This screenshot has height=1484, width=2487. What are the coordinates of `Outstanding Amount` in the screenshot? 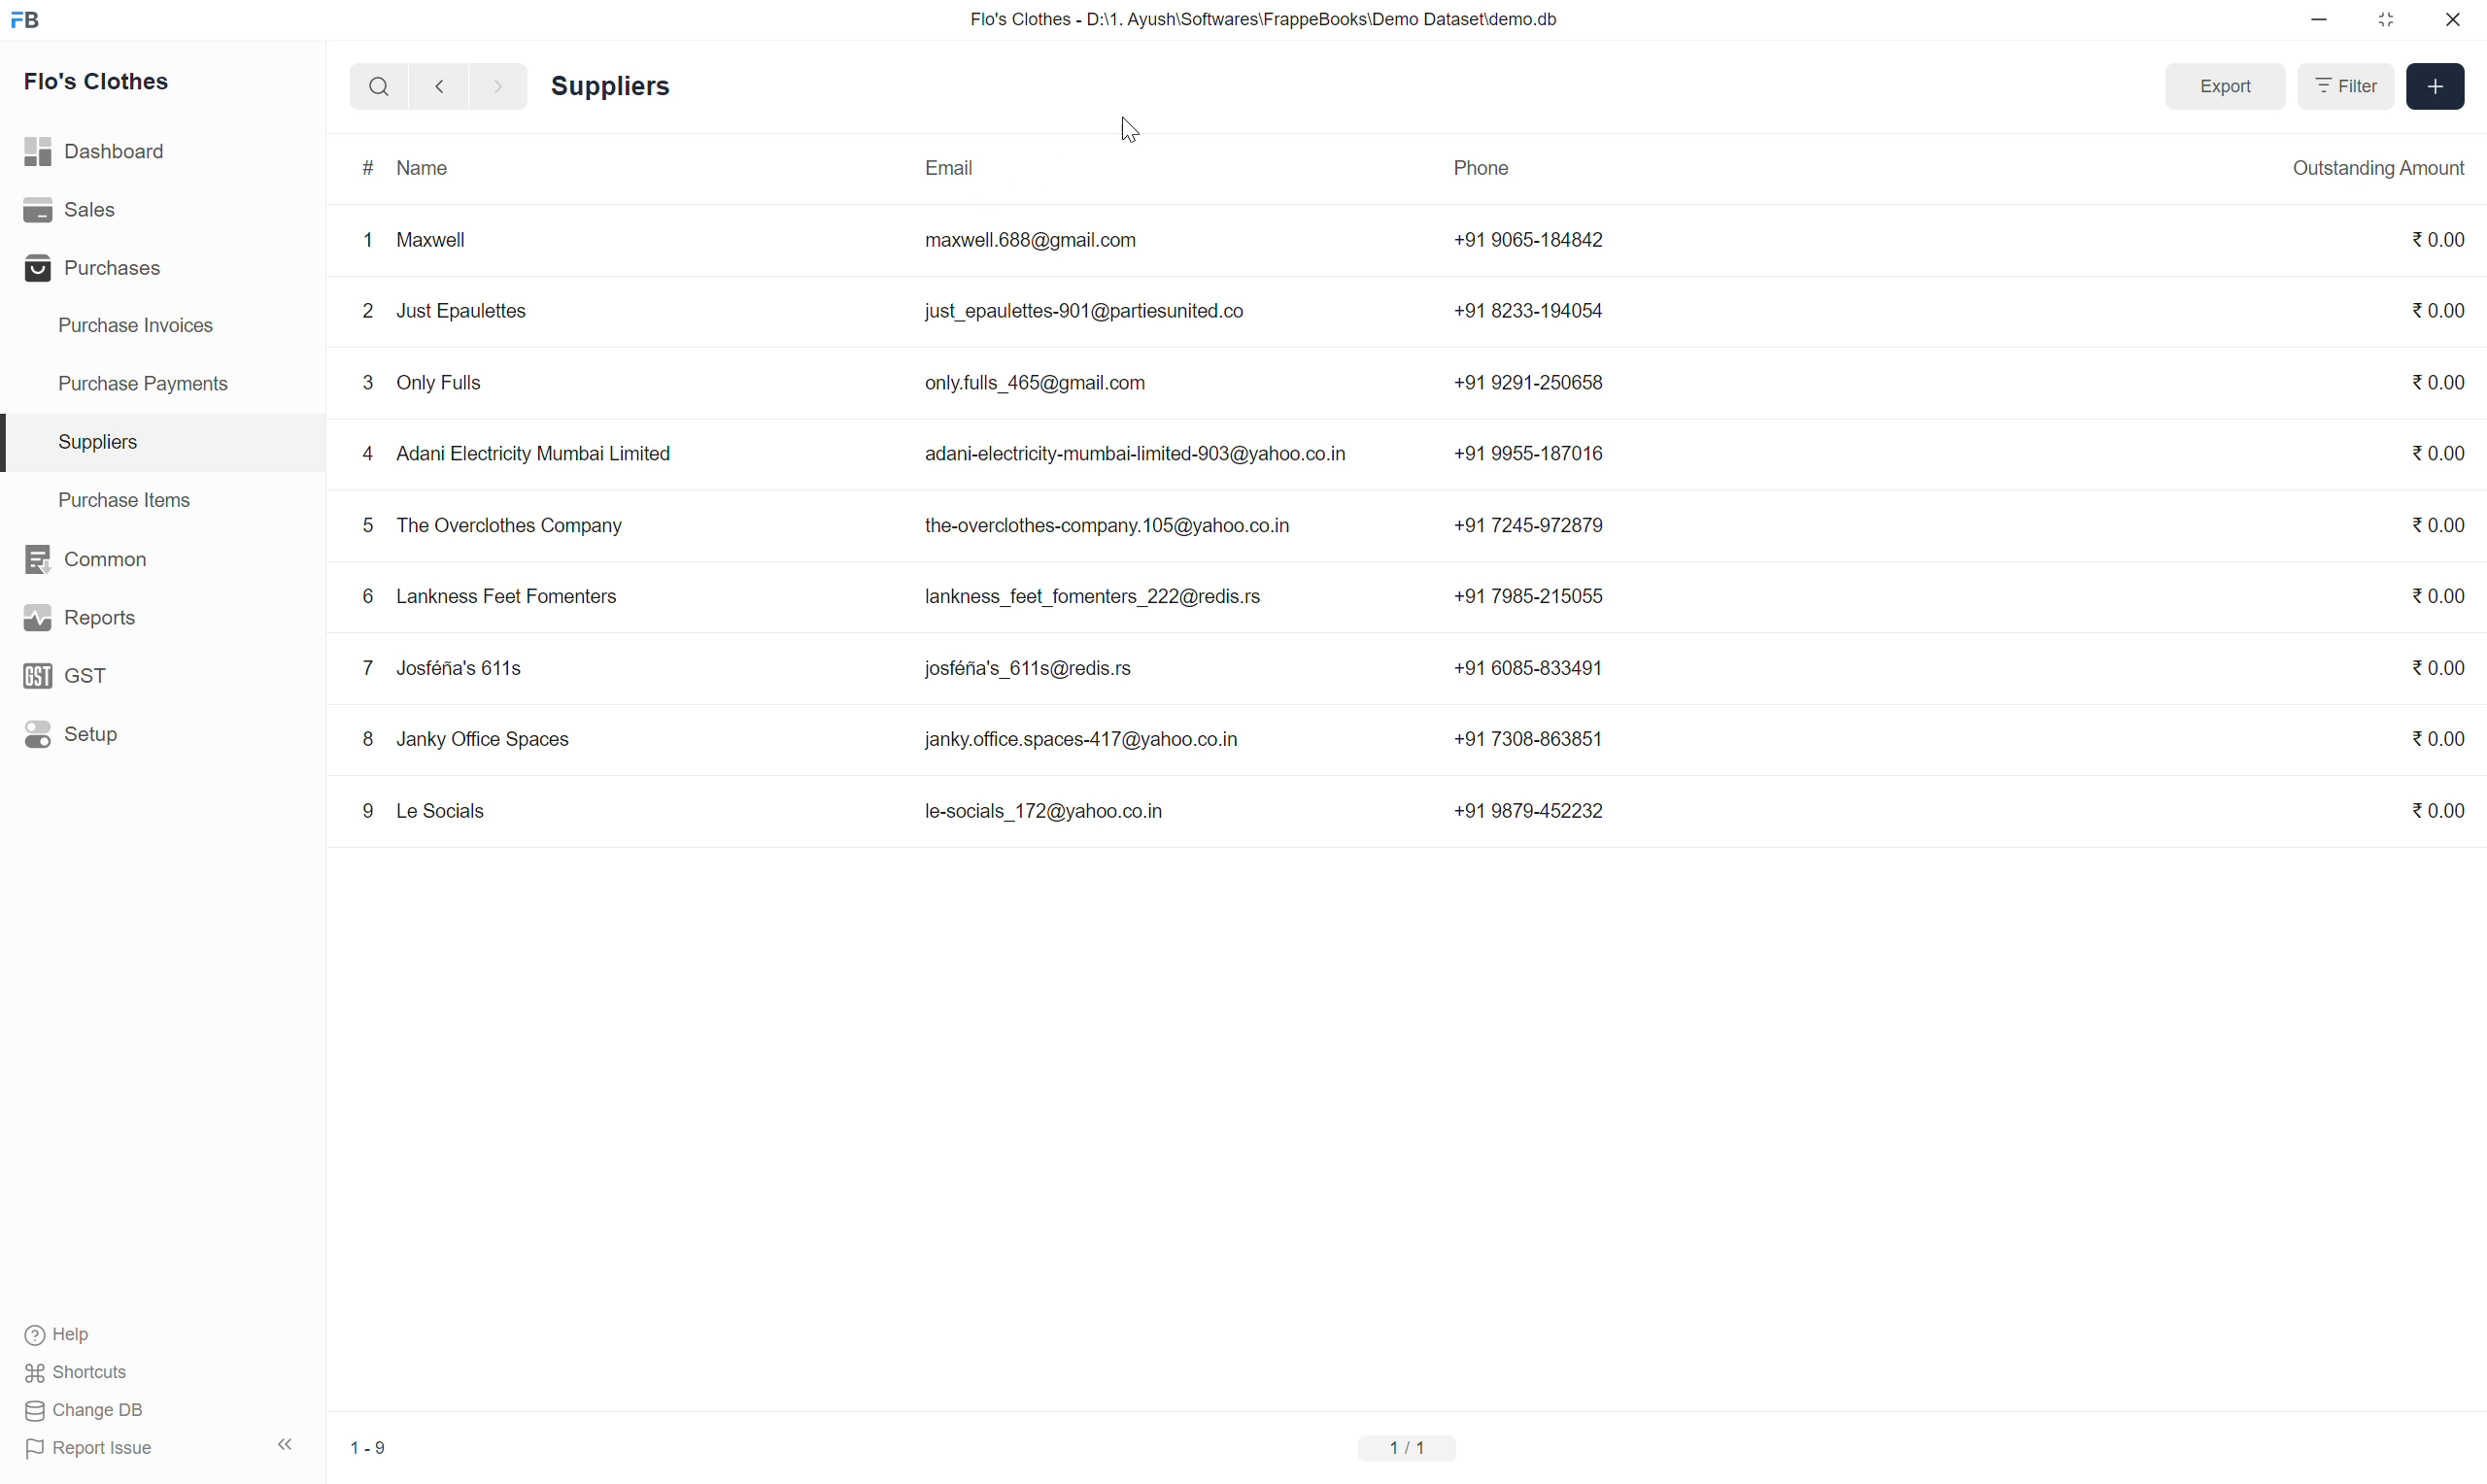 It's located at (2380, 169).